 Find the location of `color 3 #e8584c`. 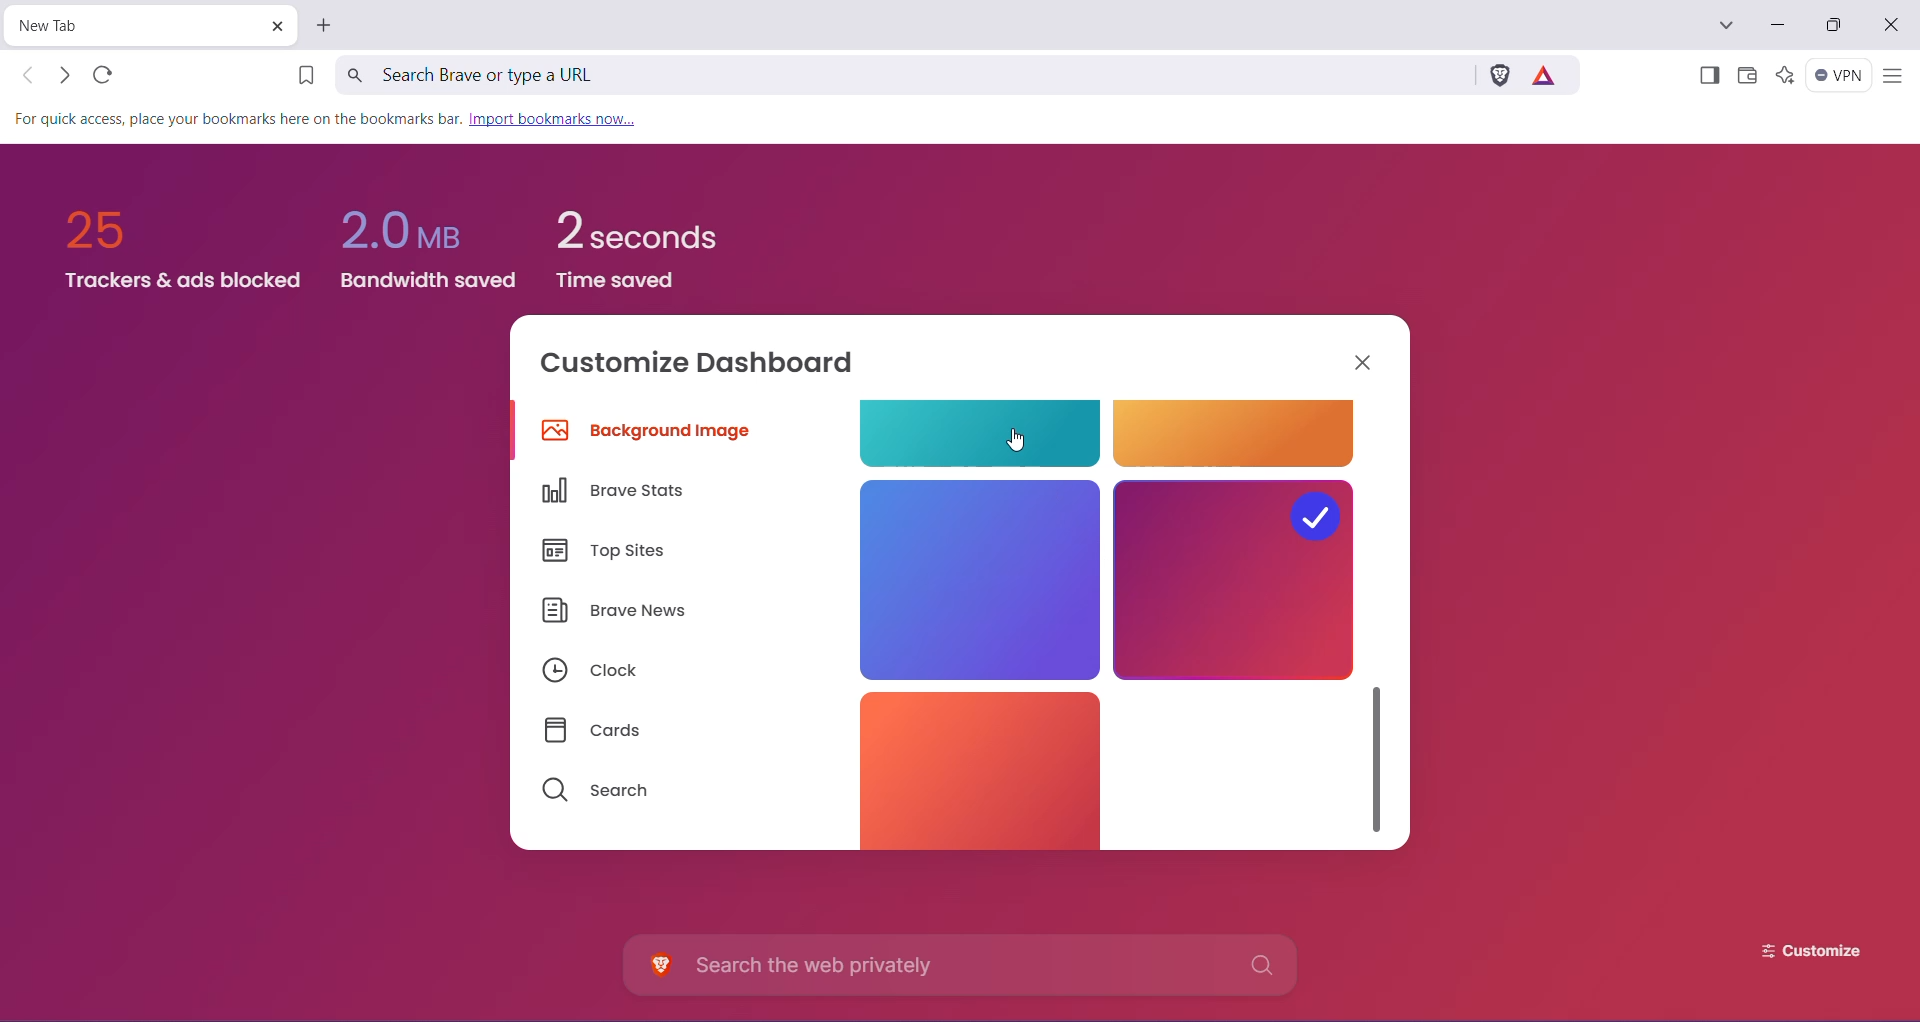

color 3 #e8584c is located at coordinates (970, 766).